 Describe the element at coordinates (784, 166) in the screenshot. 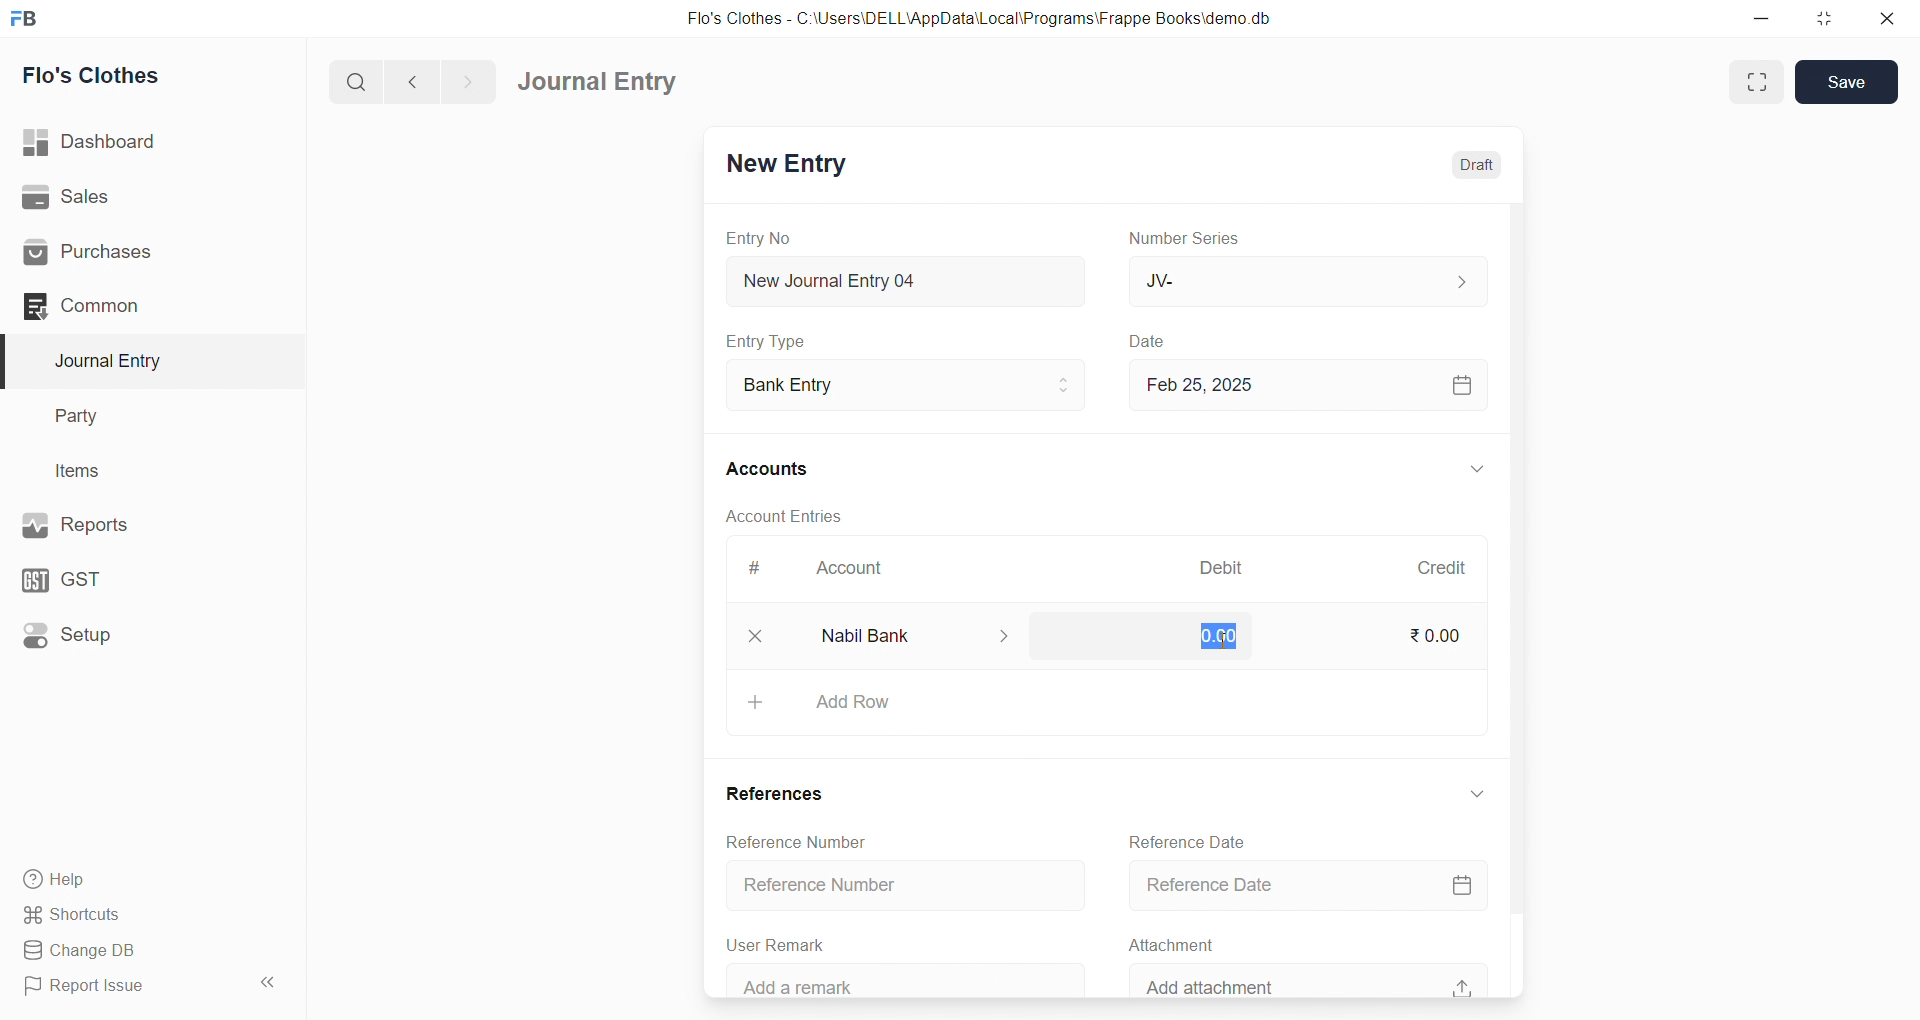

I see `New Entry` at that location.